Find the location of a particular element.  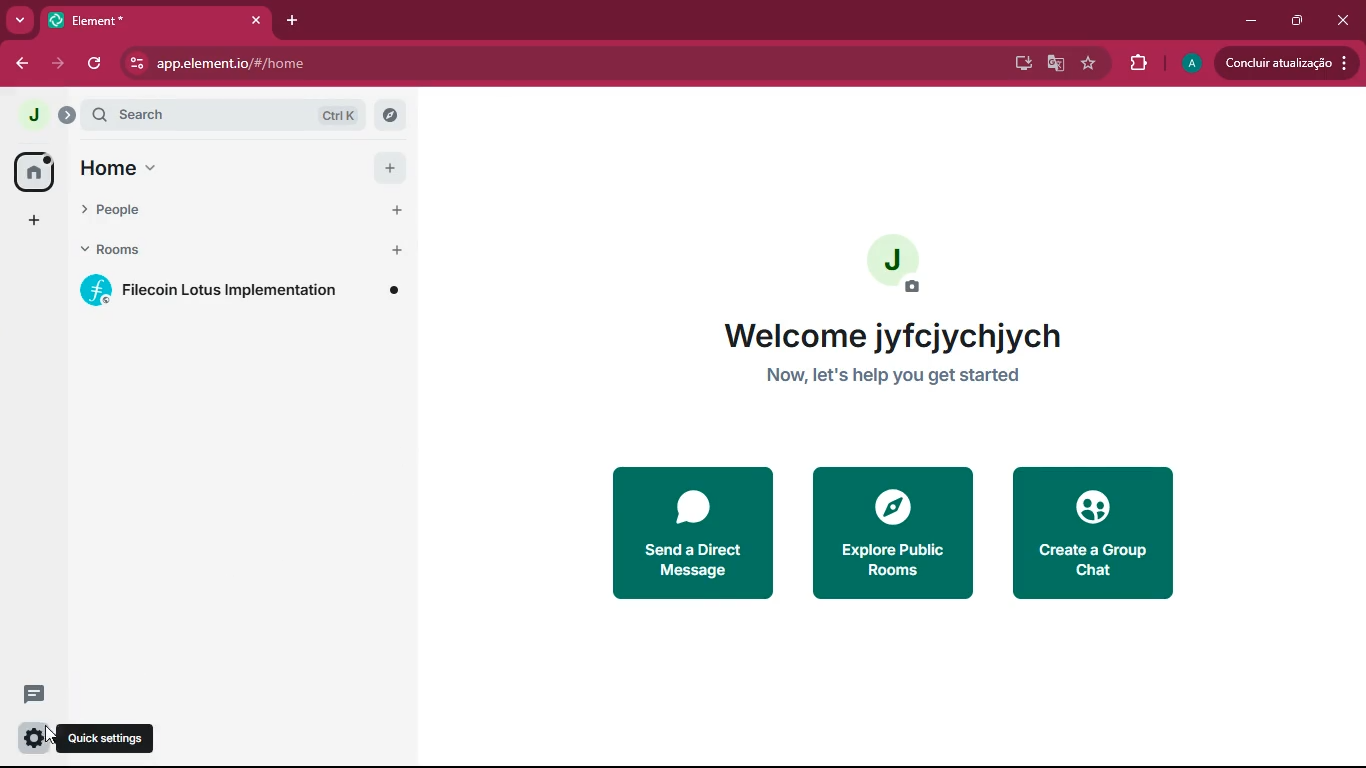

tab is located at coordinates (131, 20).